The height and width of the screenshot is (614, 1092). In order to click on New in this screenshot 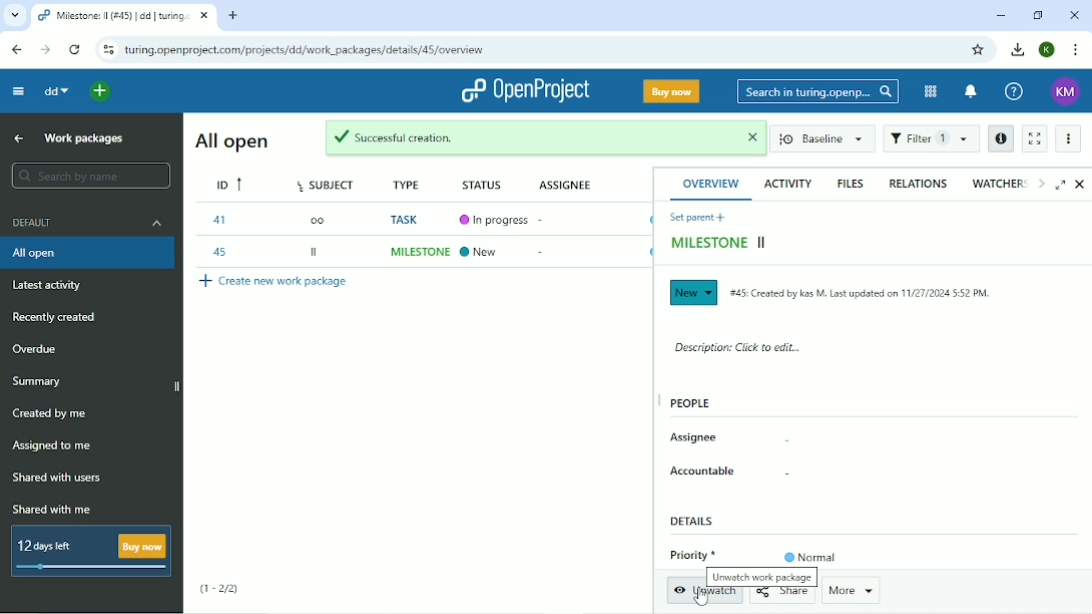, I will do `click(481, 252)`.